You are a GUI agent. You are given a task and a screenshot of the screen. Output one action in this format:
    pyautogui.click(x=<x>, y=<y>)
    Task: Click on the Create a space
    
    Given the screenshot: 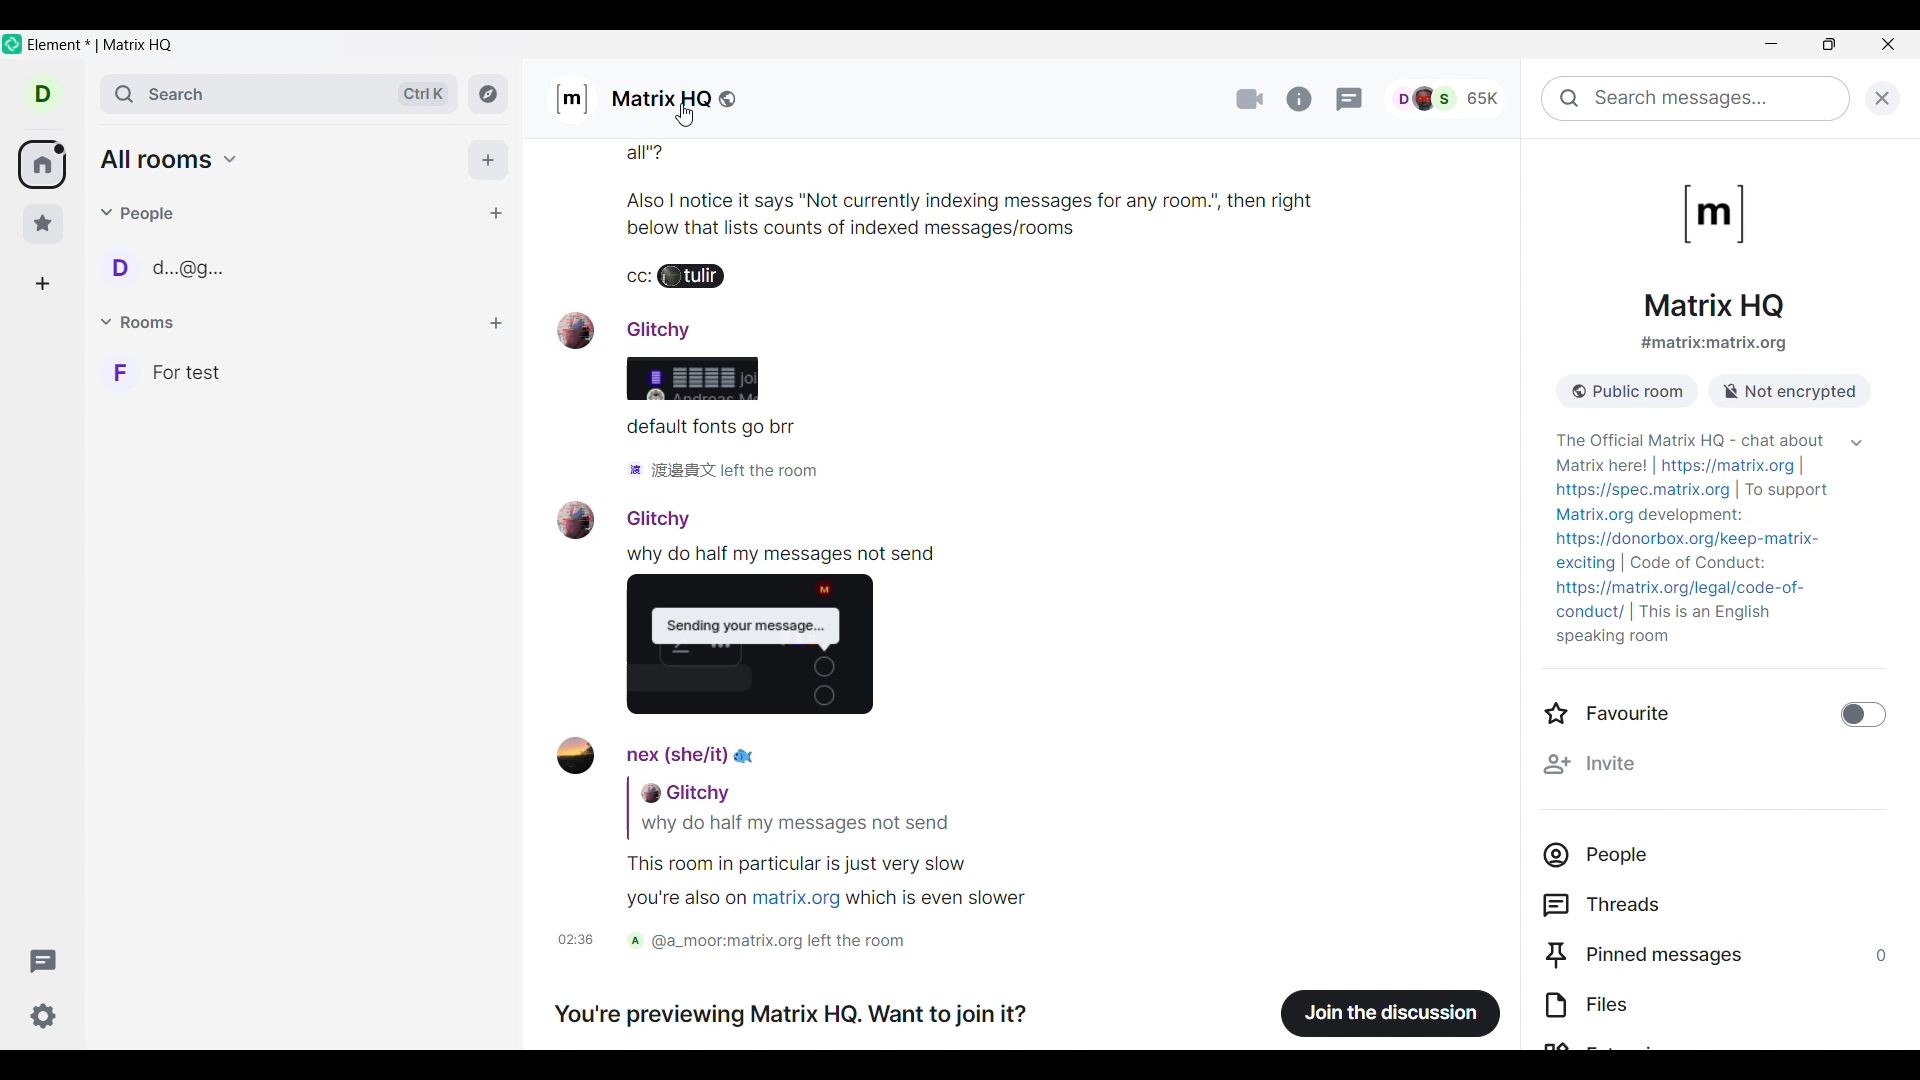 What is the action you would take?
    pyautogui.click(x=42, y=284)
    